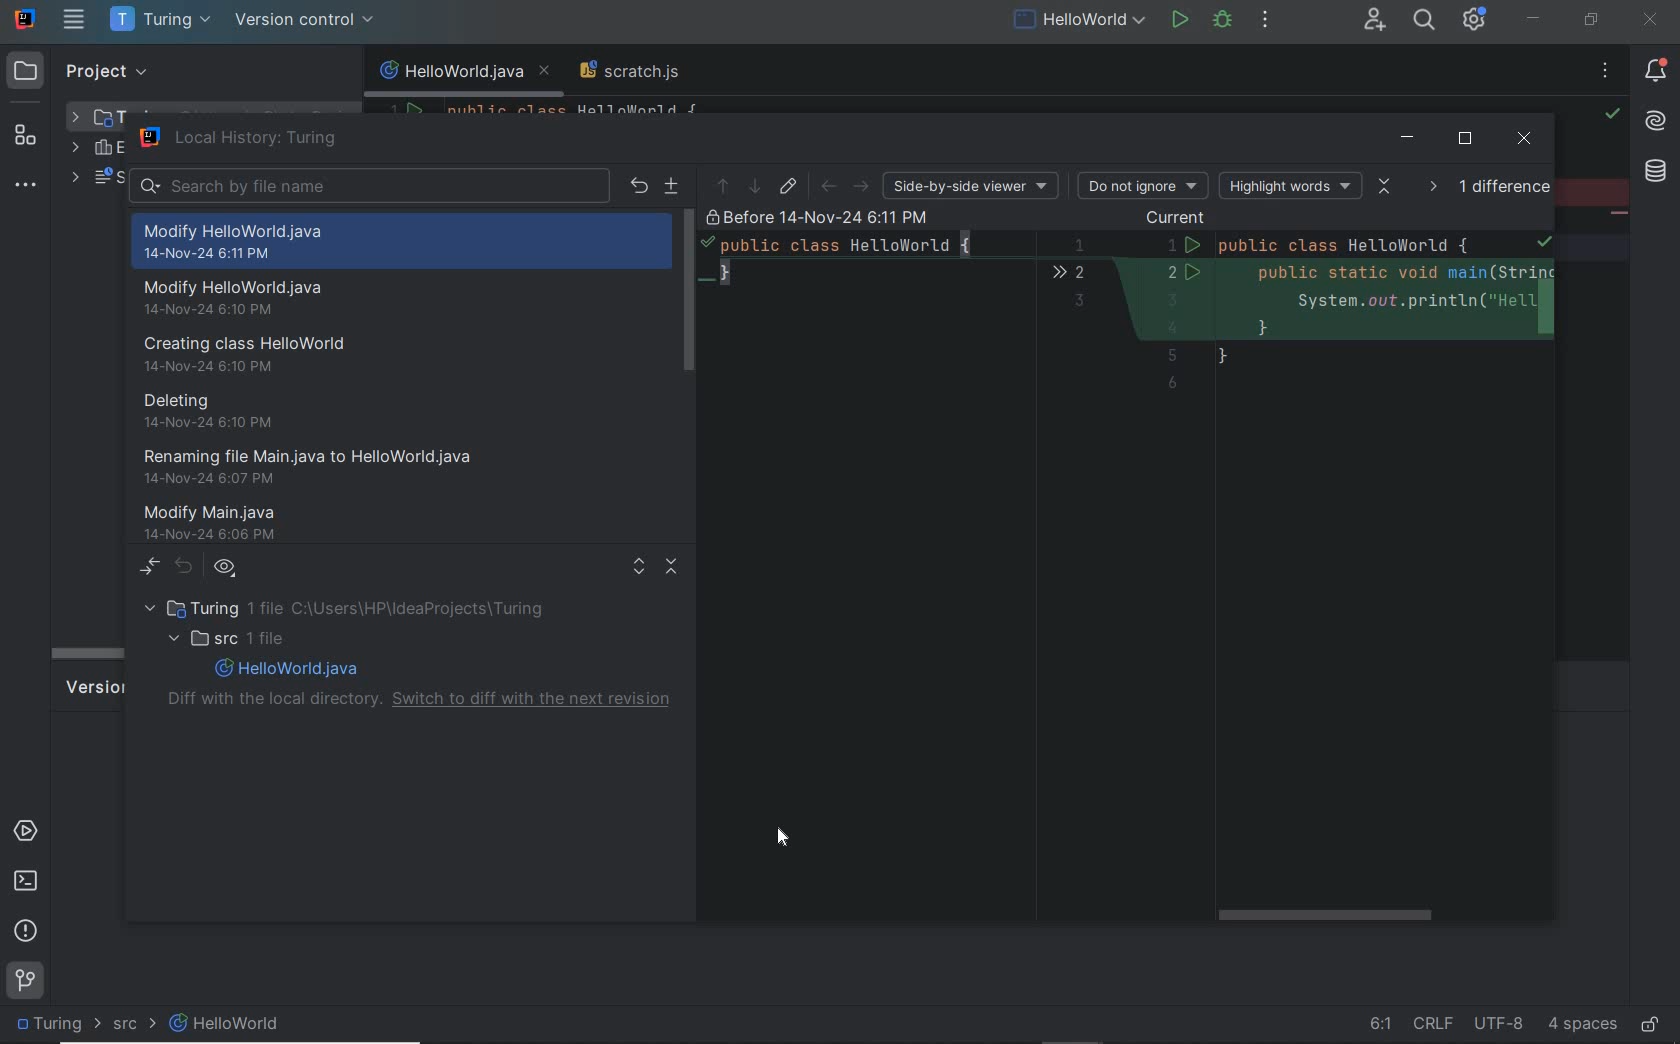  I want to click on string, so click(1619, 216).